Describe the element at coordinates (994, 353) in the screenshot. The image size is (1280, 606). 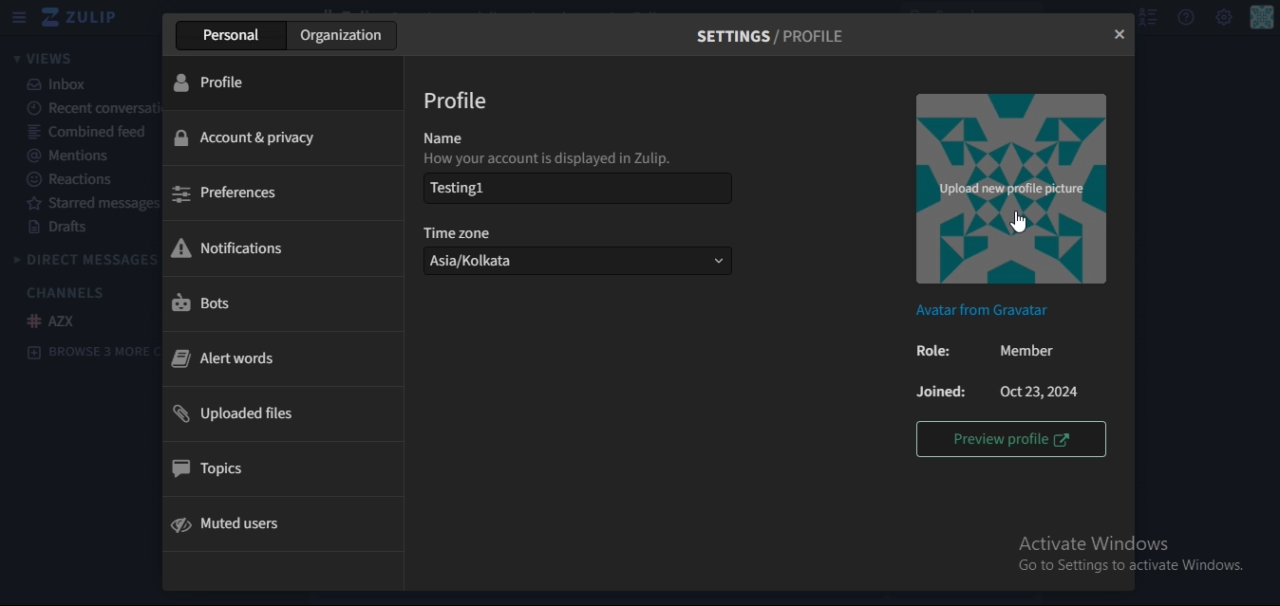
I see `role : Member` at that location.